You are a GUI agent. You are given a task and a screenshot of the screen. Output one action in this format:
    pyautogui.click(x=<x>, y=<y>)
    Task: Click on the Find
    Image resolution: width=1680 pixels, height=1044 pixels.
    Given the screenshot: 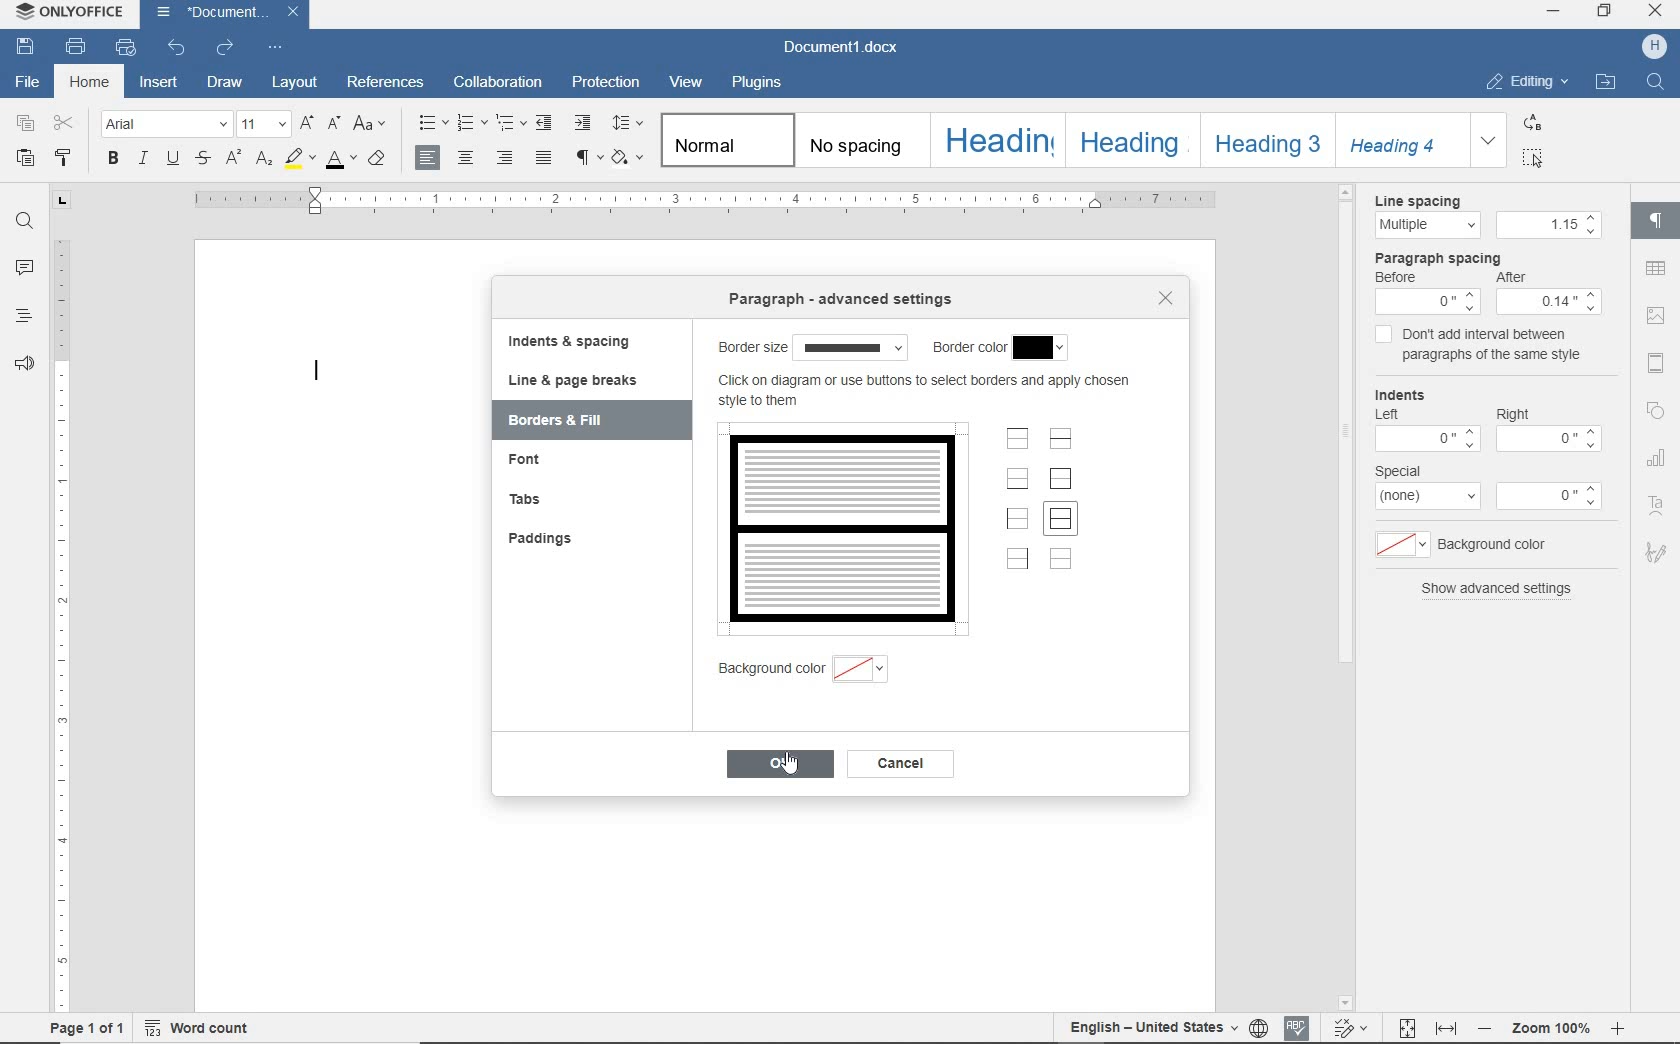 What is the action you would take?
    pyautogui.click(x=1660, y=86)
    